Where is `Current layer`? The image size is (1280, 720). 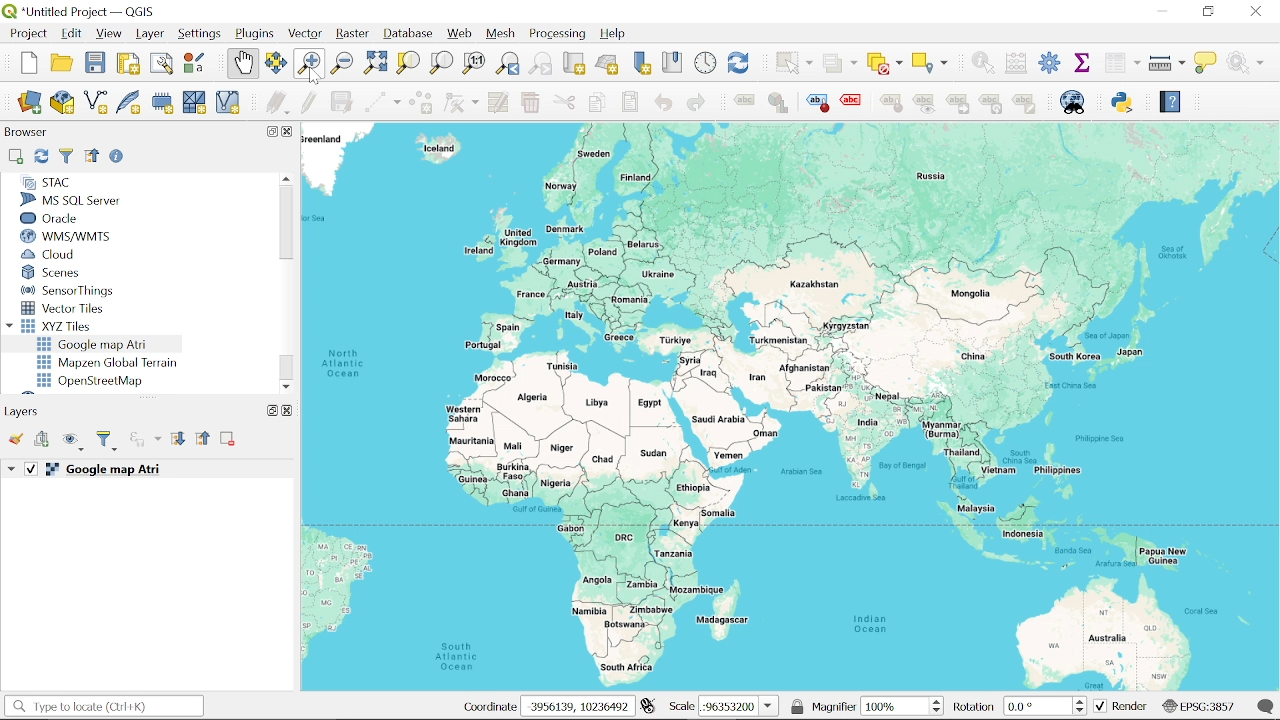
Current layer is located at coordinates (126, 470).